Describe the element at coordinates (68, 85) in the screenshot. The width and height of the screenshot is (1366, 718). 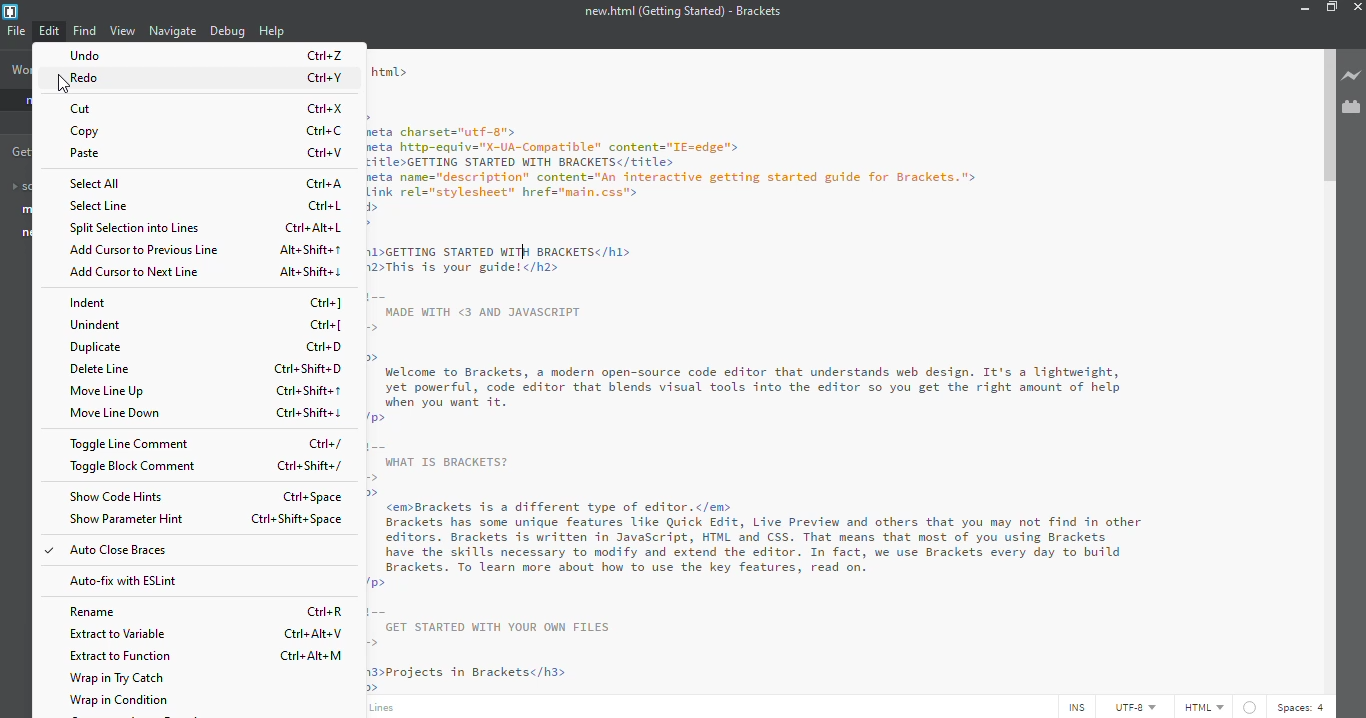
I see `cursor` at that location.